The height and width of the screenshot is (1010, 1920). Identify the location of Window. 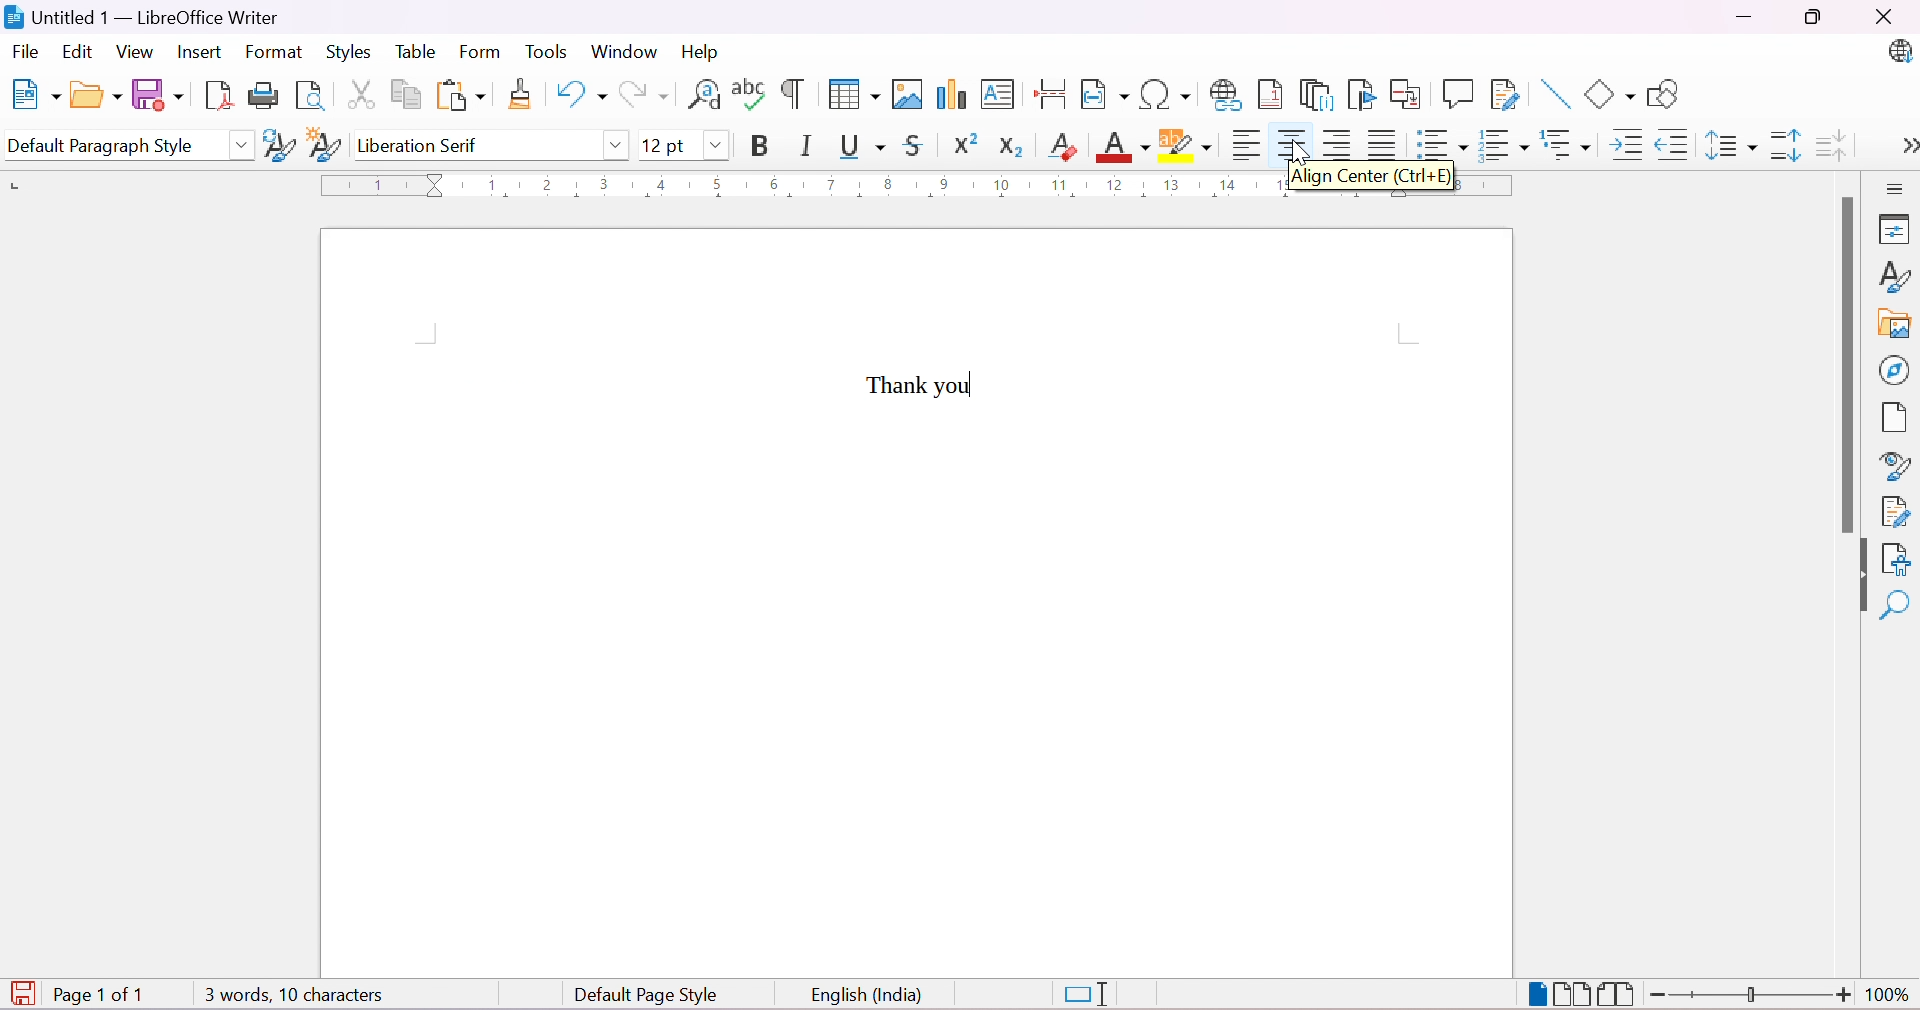
(623, 51).